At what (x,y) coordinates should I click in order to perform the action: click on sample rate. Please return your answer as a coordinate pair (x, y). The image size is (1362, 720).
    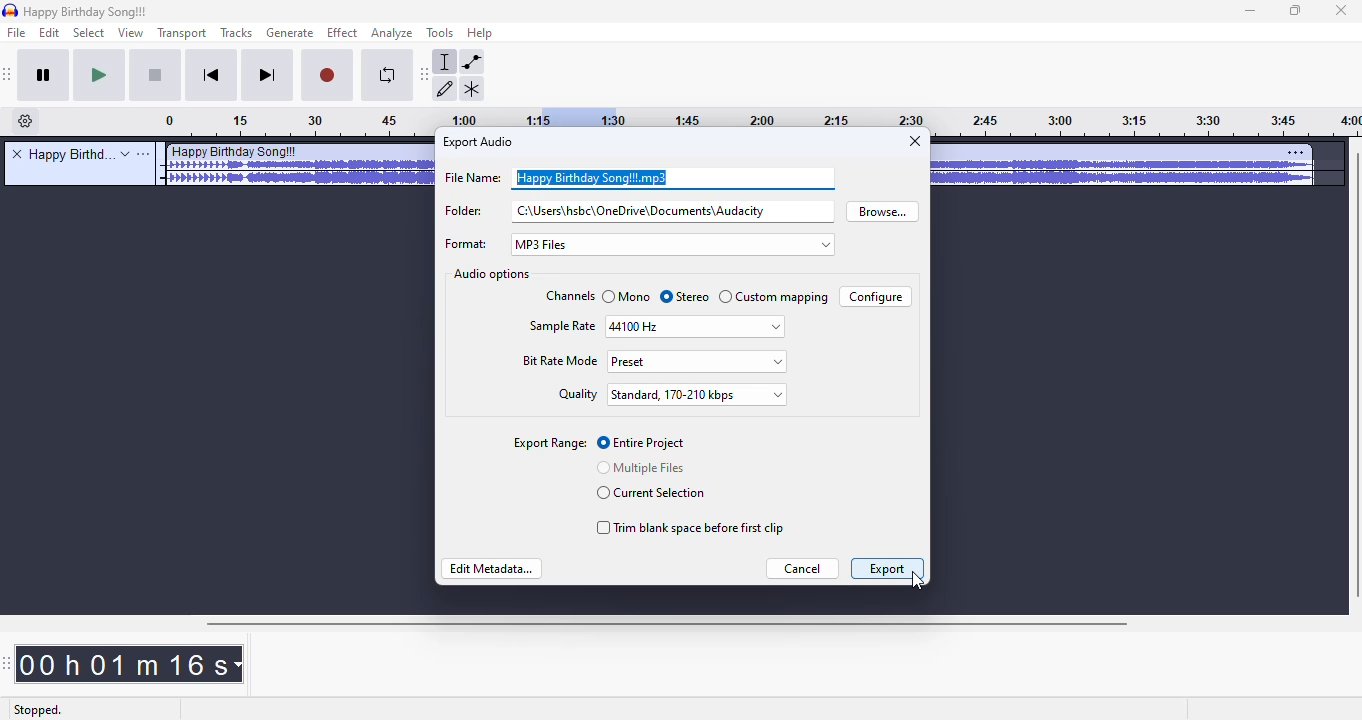
    Looking at the image, I should click on (562, 325).